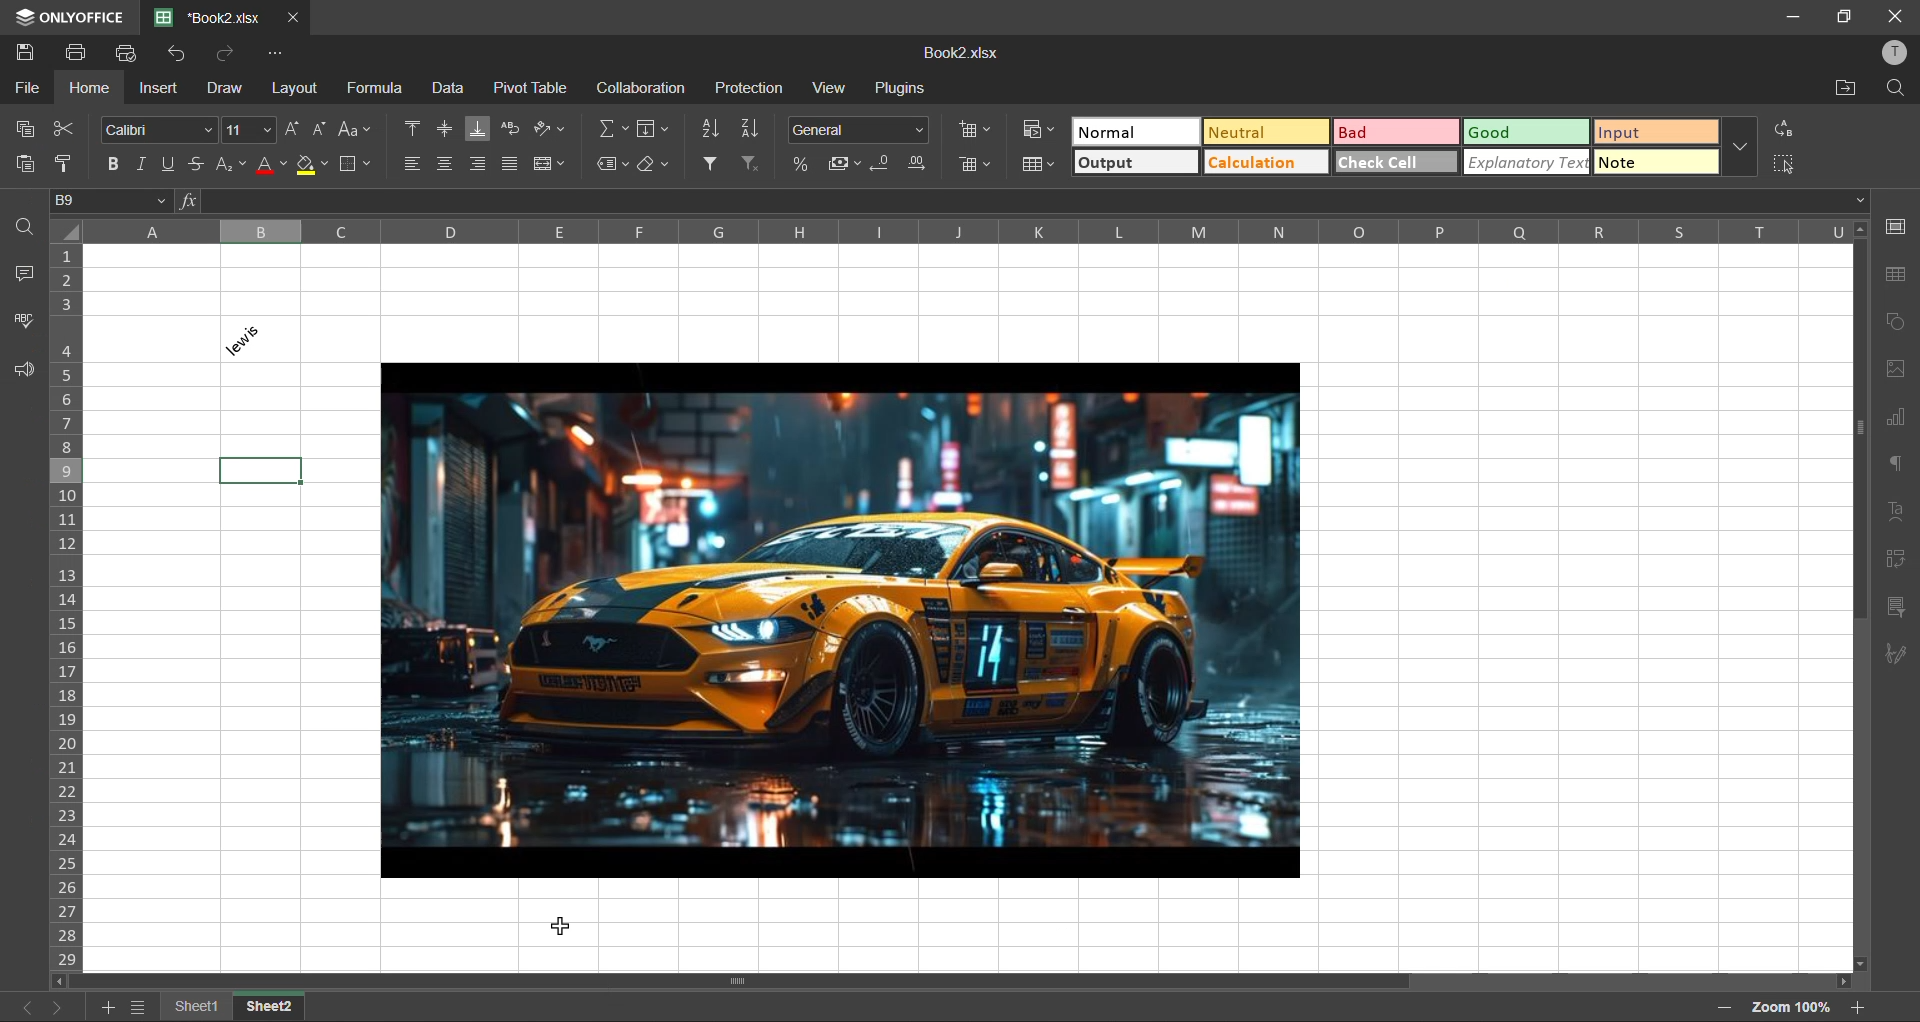 This screenshot has height=1022, width=1920. I want to click on next, so click(55, 1007).